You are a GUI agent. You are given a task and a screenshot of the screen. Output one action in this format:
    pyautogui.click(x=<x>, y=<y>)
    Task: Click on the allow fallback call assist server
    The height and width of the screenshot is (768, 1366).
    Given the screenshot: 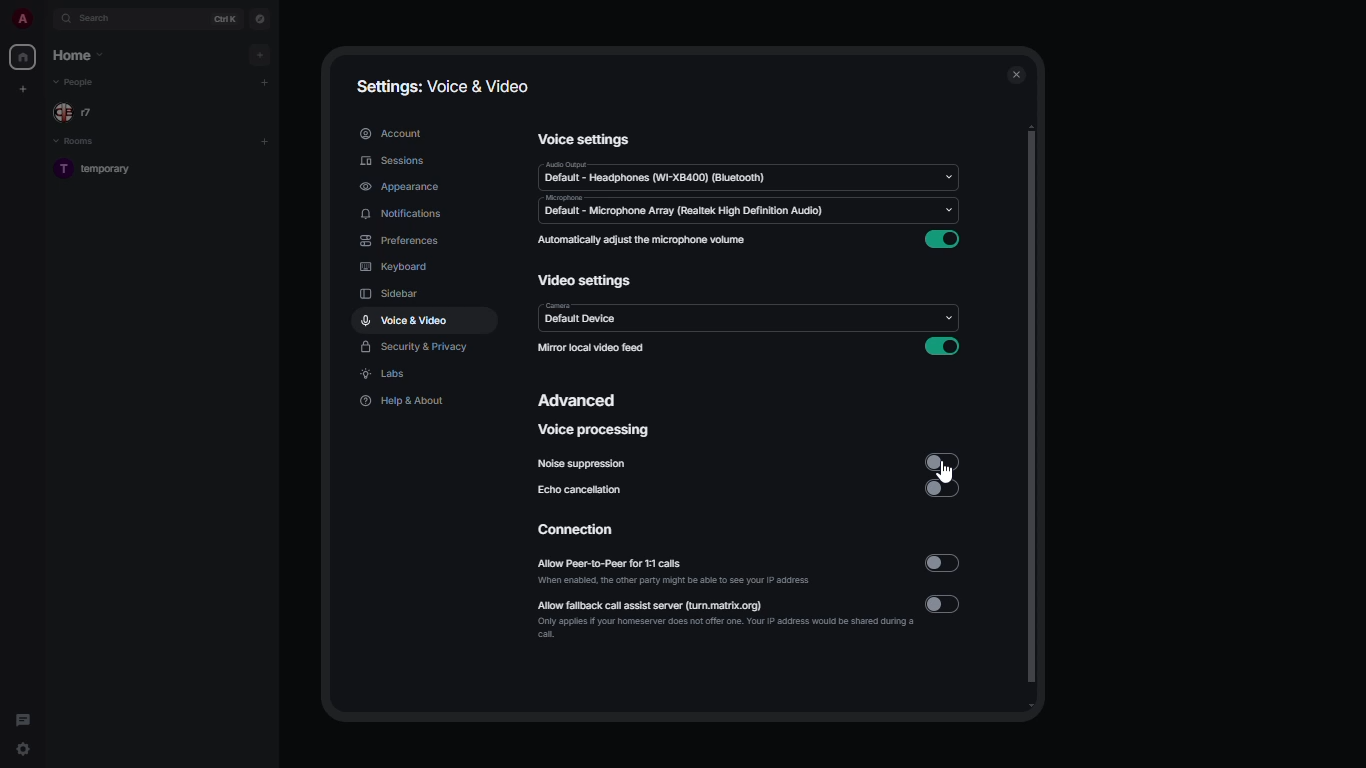 What is the action you would take?
    pyautogui.click(x=725, y=619)
    